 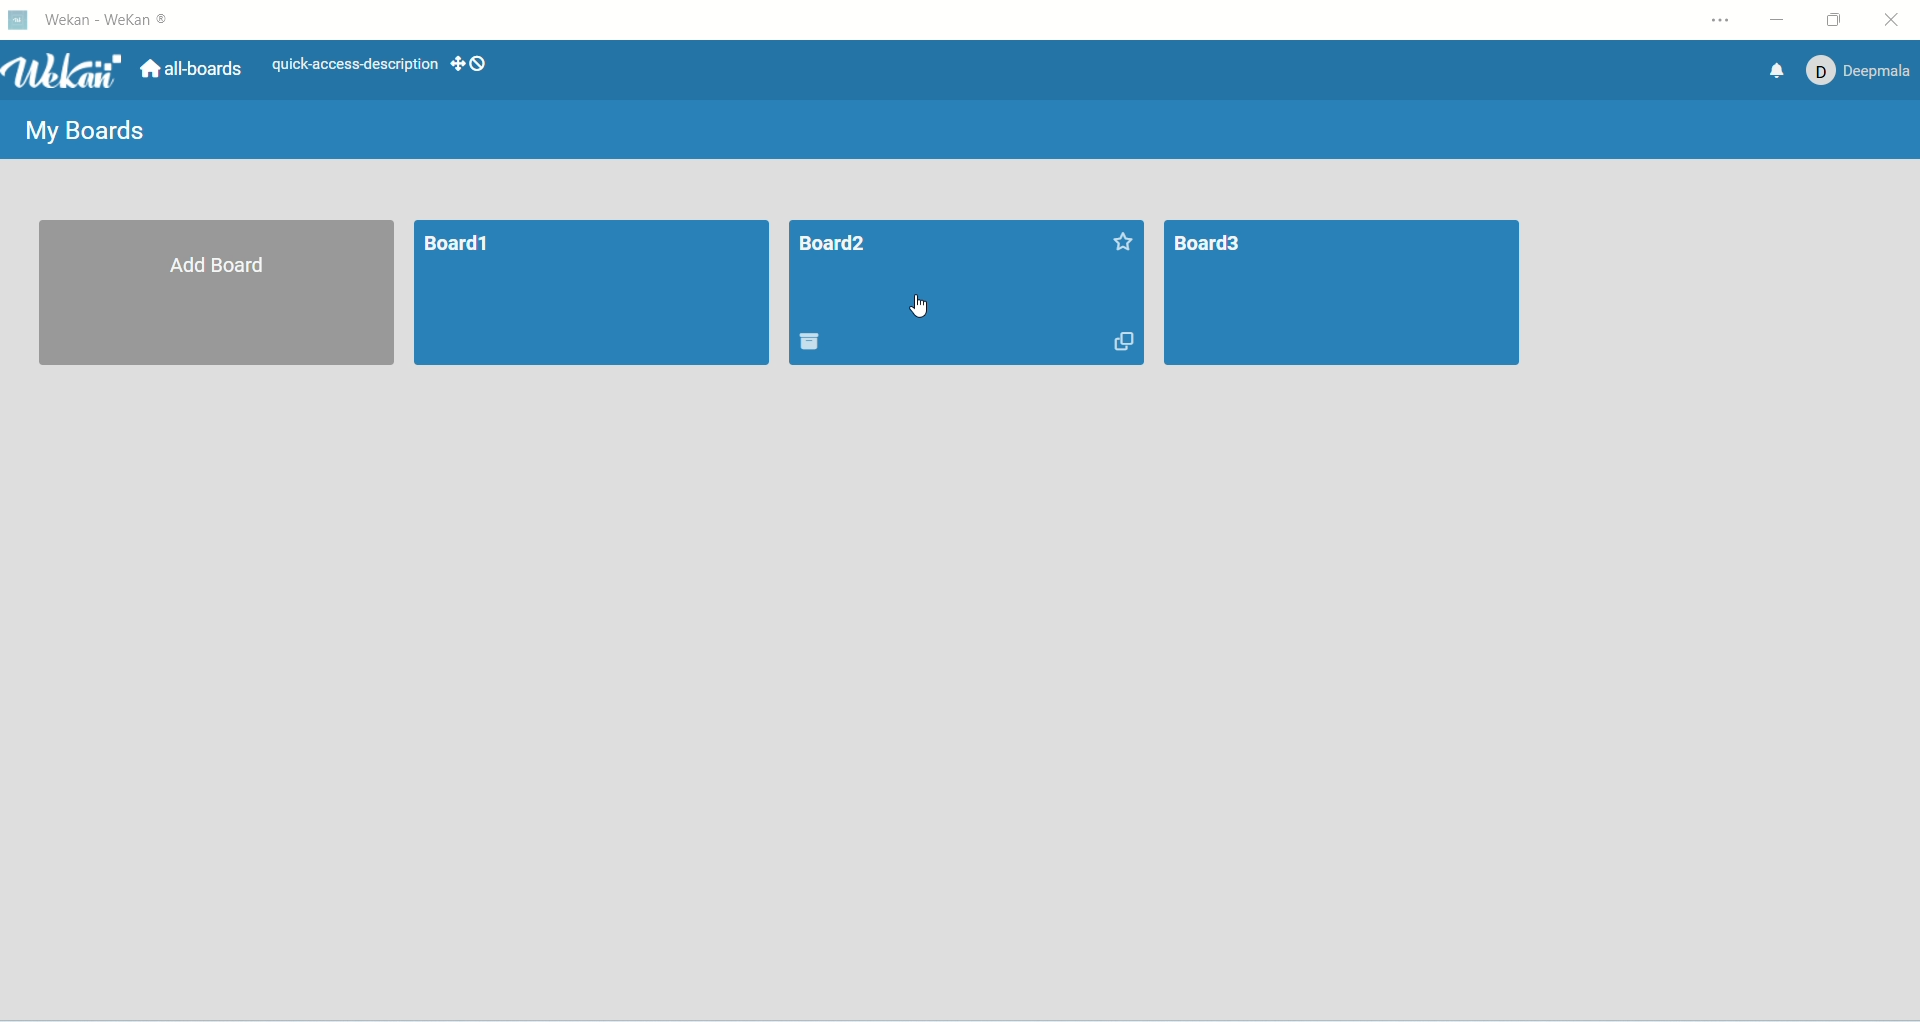 I want to click on logo, so click(x=16, y=21).